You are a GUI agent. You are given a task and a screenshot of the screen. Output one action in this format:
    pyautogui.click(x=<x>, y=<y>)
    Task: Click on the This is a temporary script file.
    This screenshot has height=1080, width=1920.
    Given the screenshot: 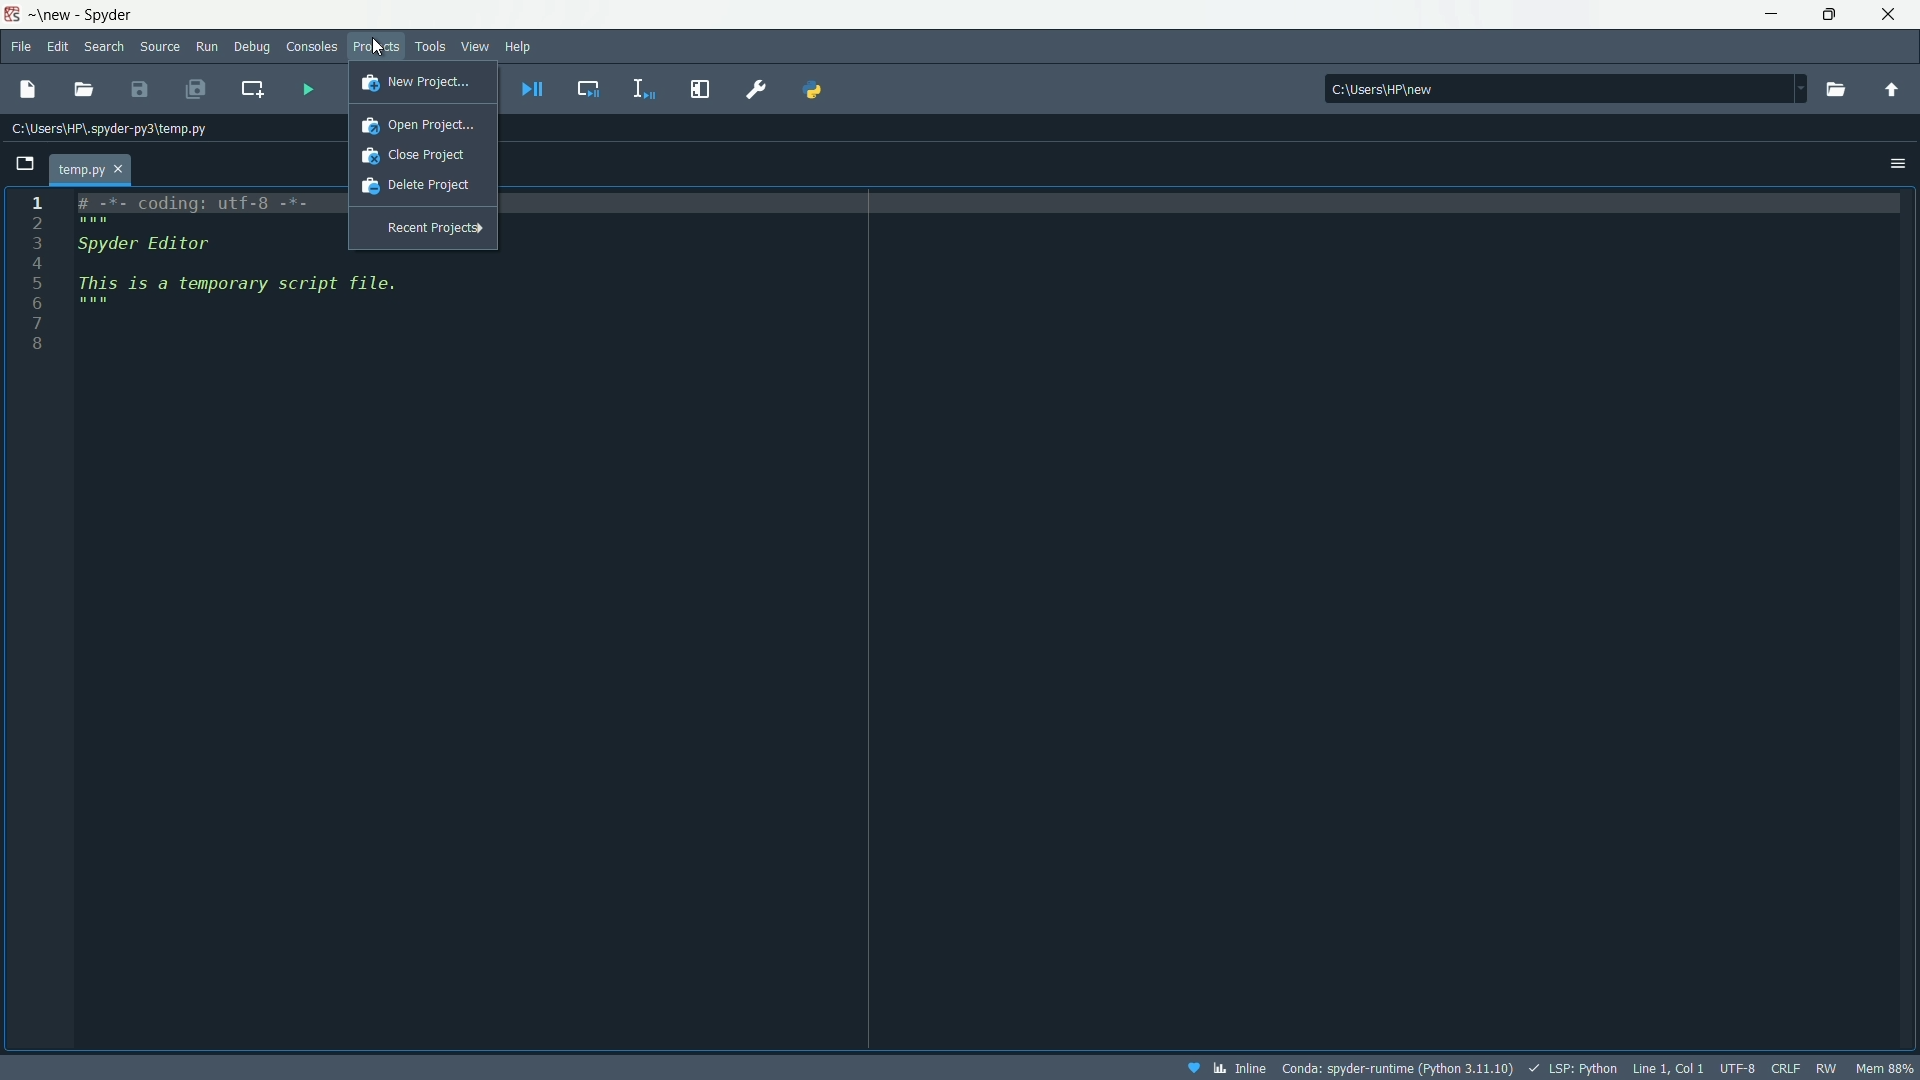 What is the action you would take?
    pyautogui.click(x=267, y=295)
    